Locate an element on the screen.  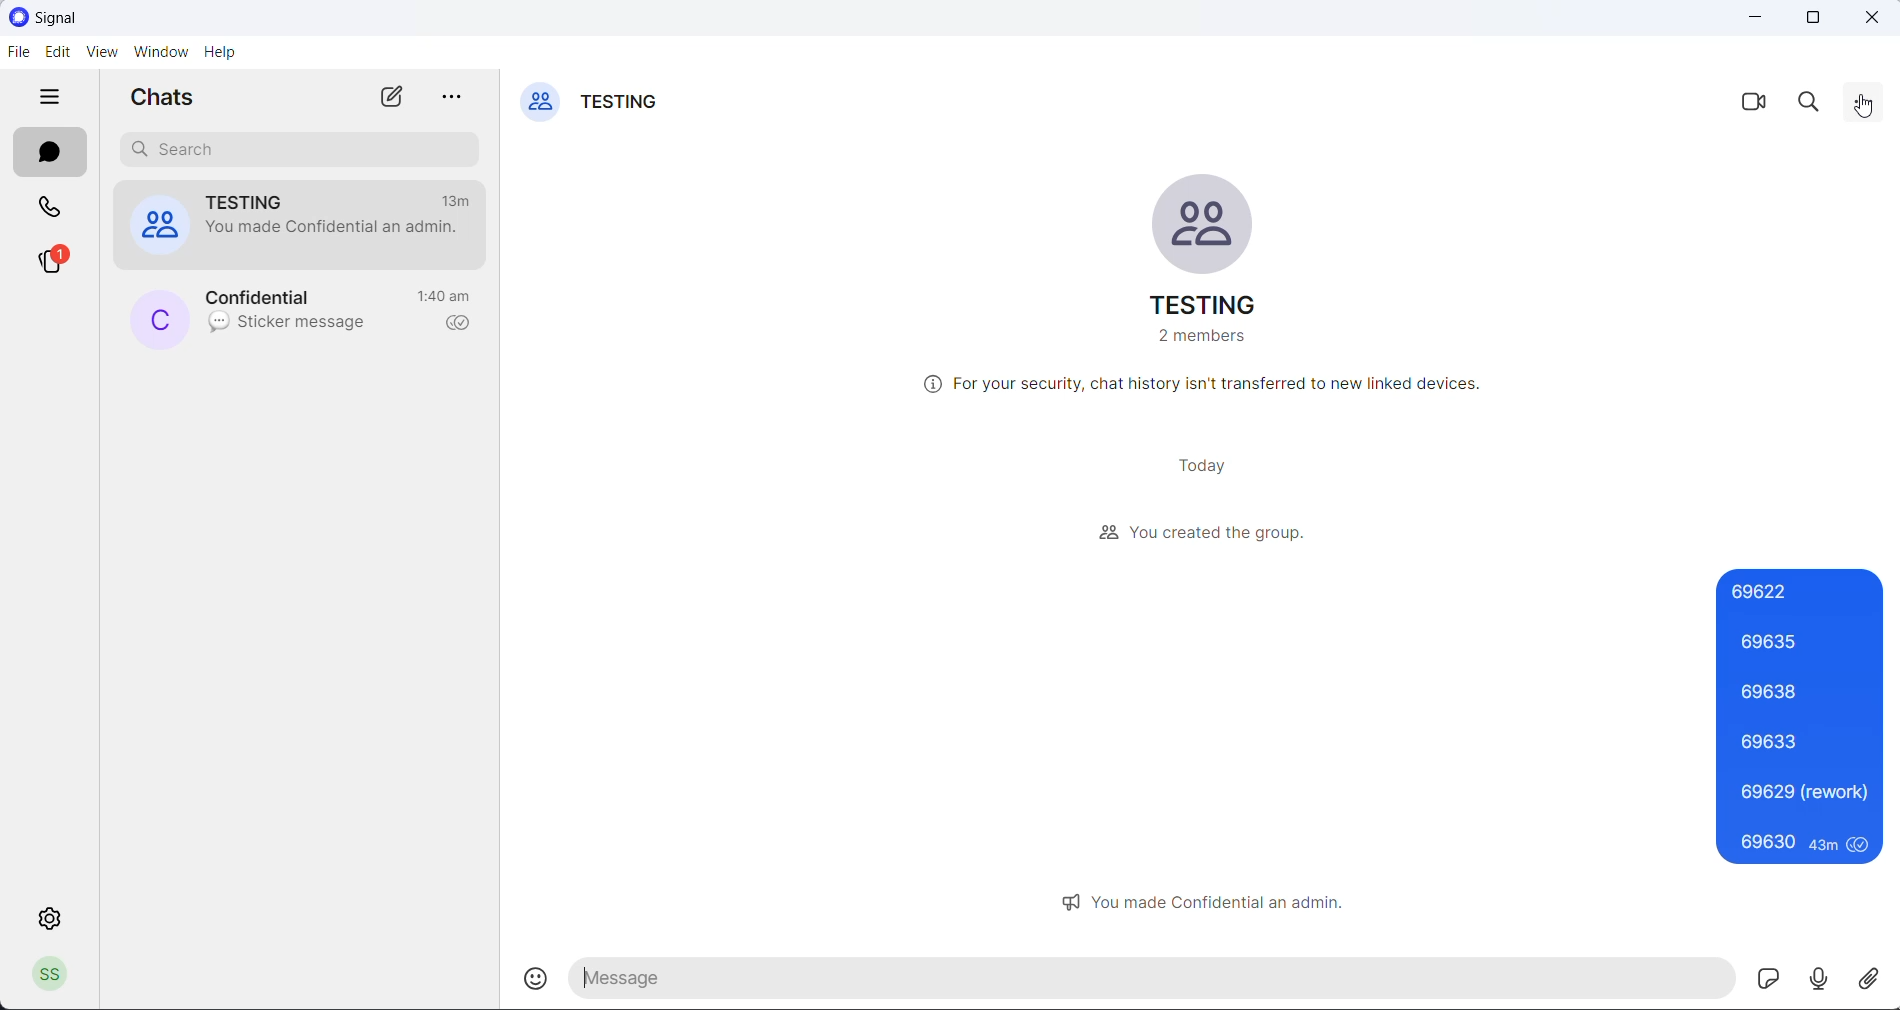
last active time is located at coordinates (447, 294).